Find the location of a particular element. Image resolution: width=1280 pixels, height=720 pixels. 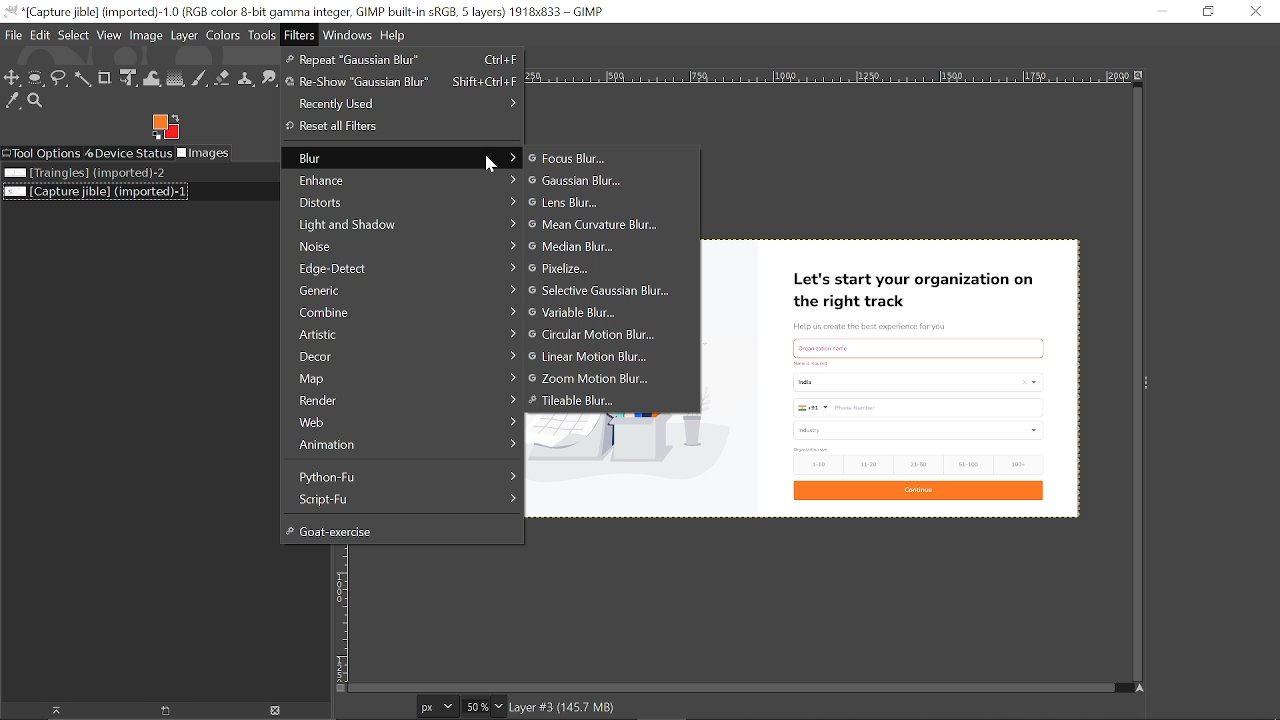

Delet image is located at coordinates (281, 710).